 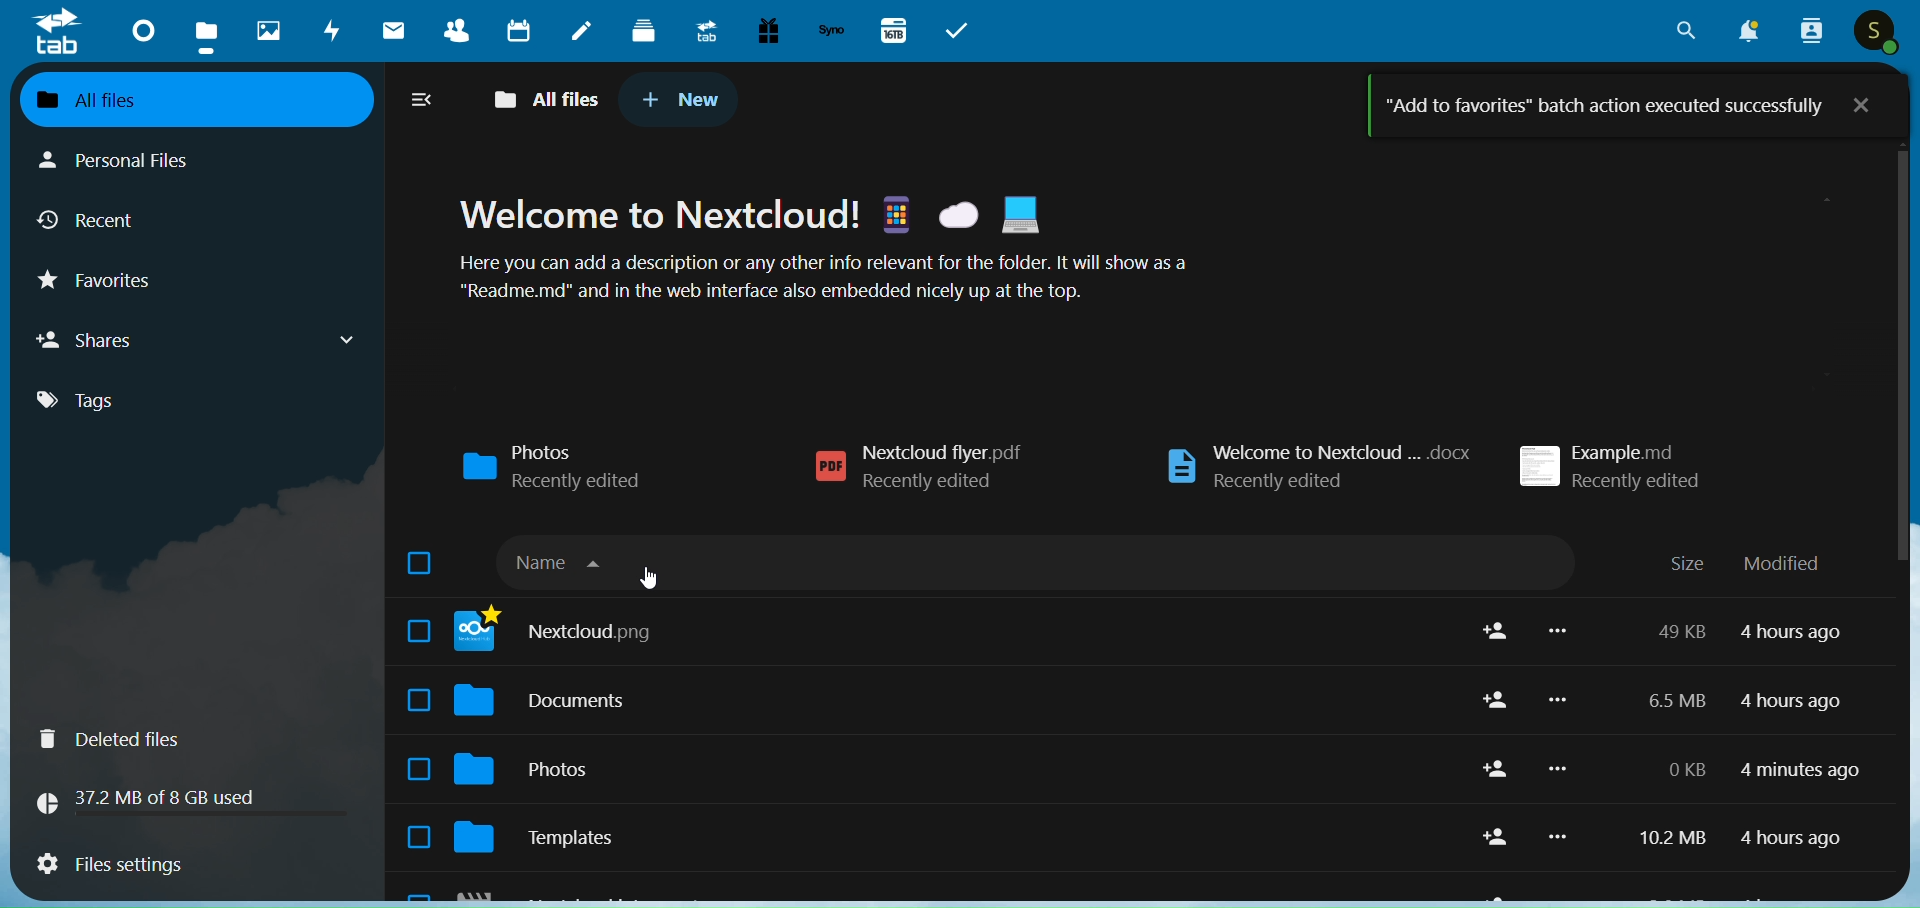 What do you see at coordinates (1748, 631) in the screenshot?
I see `49KB 4 hours ago` at bounding box center [1748, 631].